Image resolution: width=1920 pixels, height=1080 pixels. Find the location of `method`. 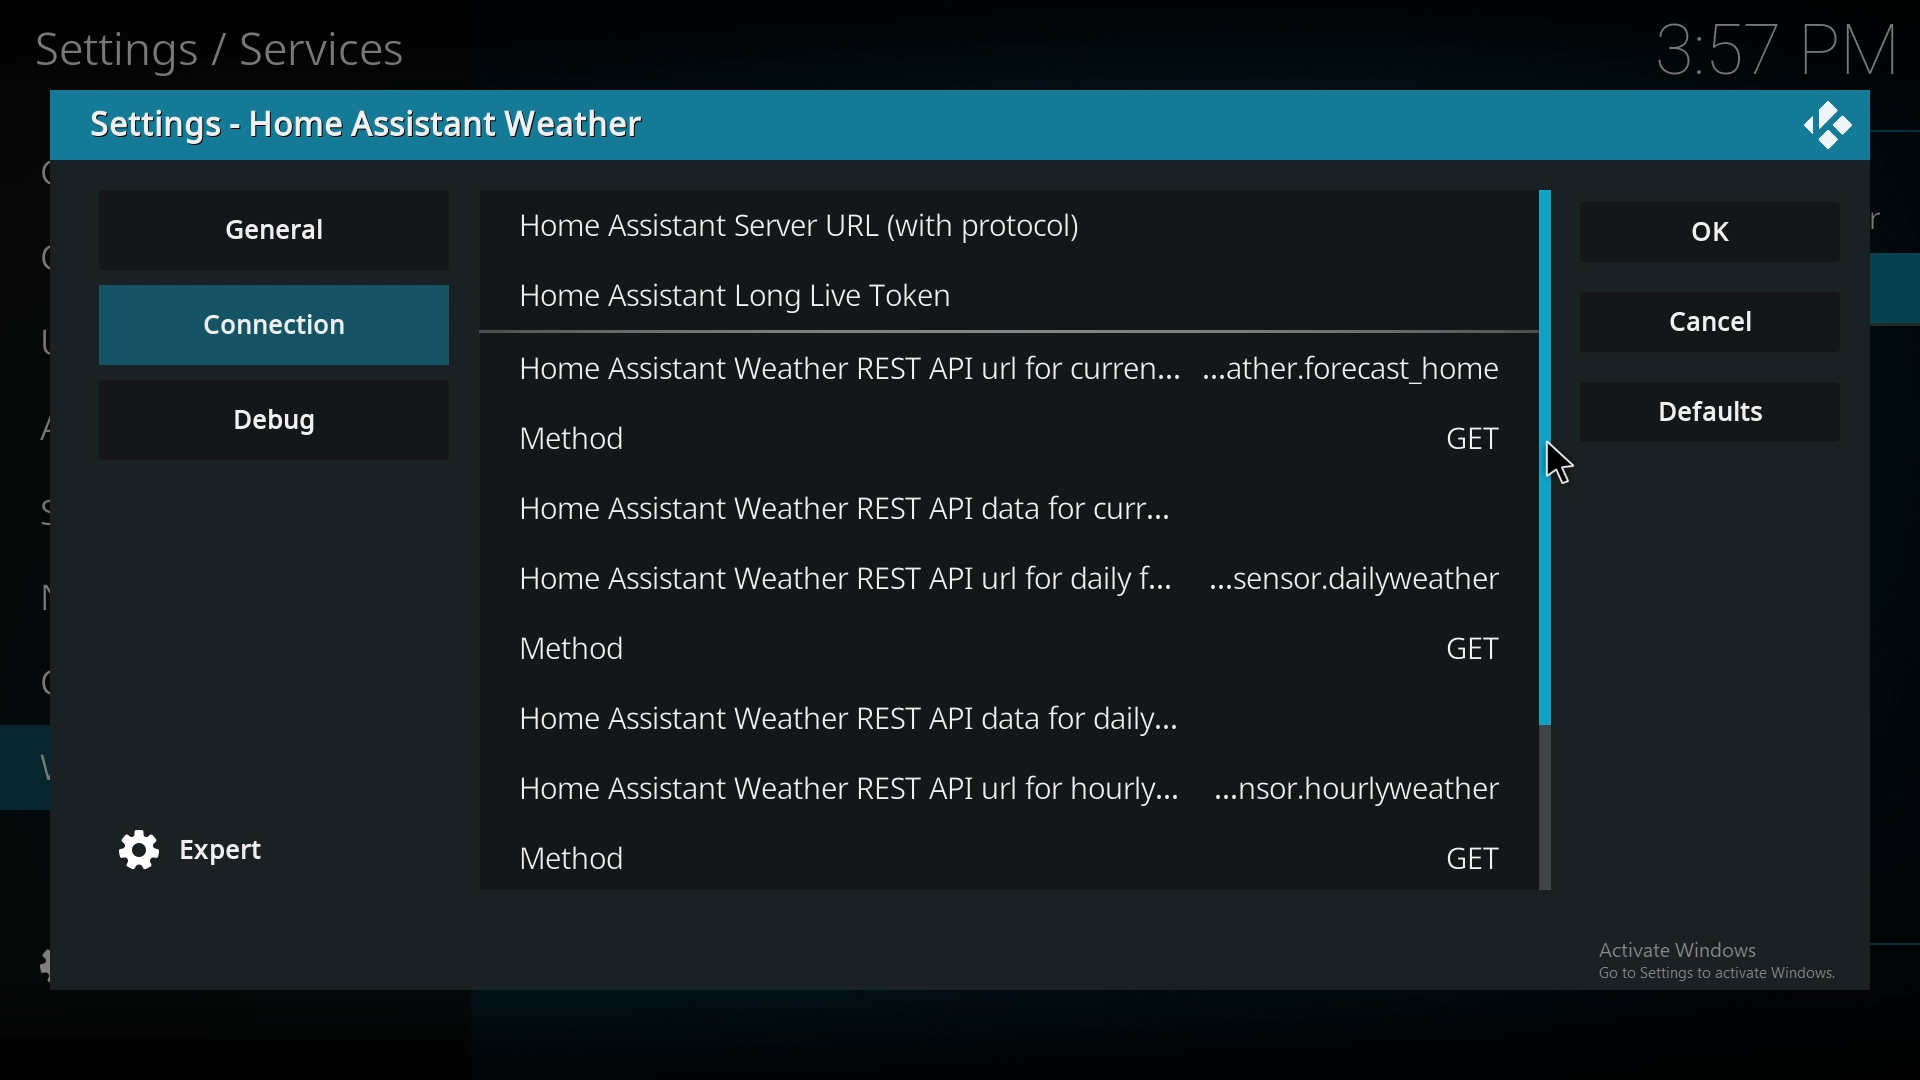

method is located at coordinates (1011, 858).